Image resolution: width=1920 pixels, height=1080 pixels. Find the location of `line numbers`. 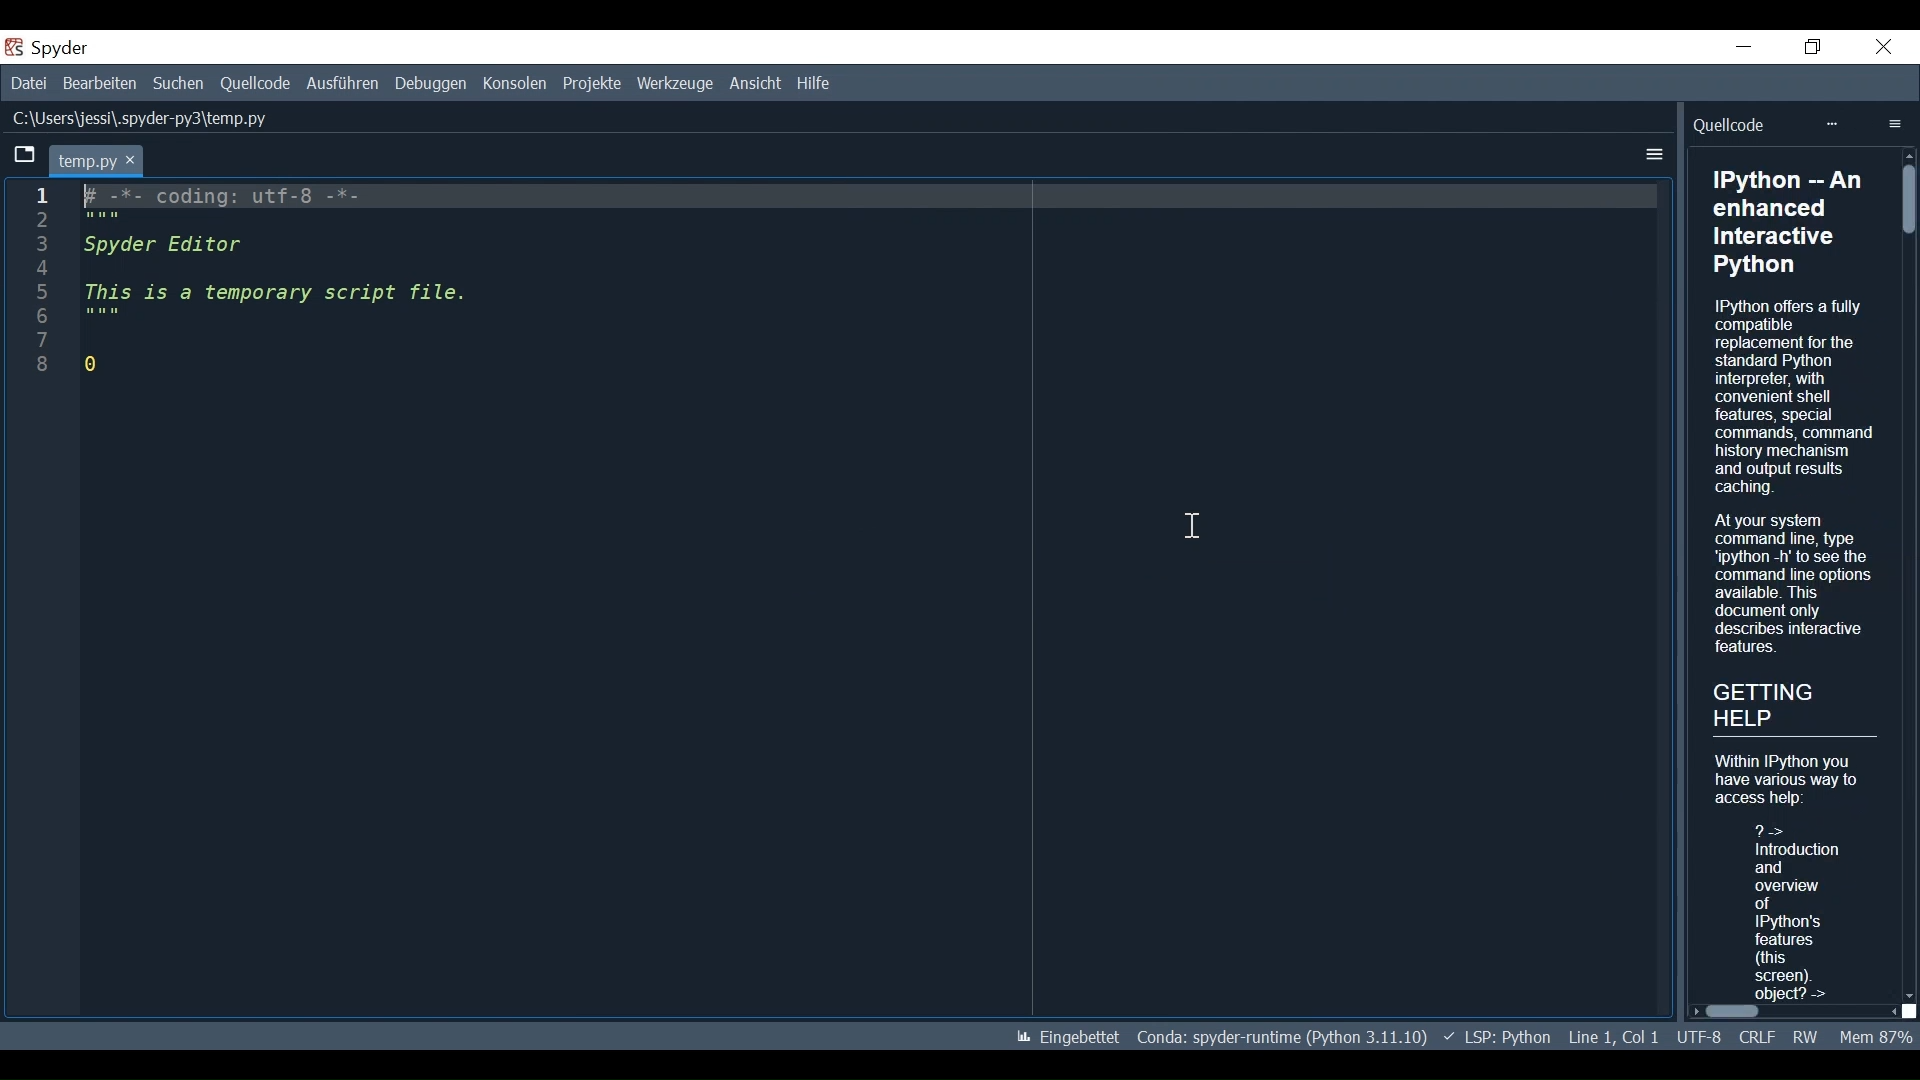

line numbers is located at coordinates (38, 291).